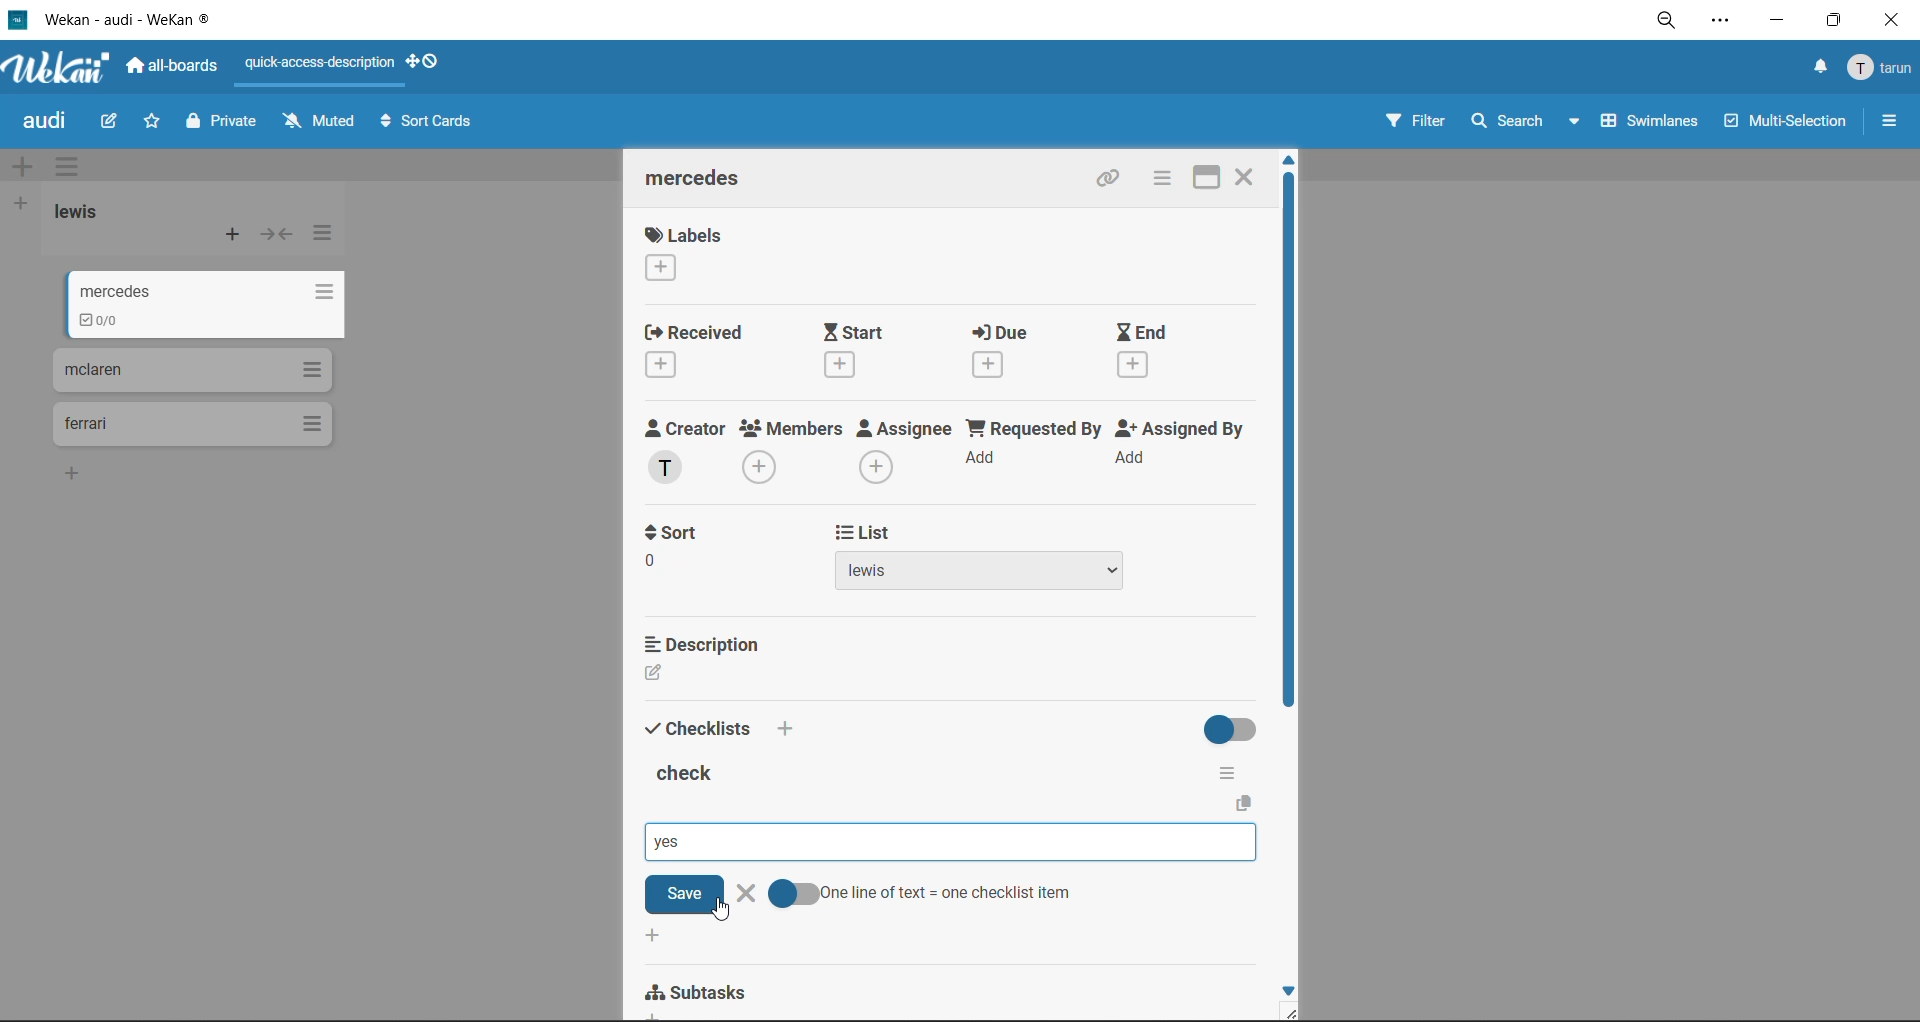 This screenshot has height=1022, width=1920. What do you see at coordinates (325, 232) in the screenshot?
I see `list actions` at bounding box center [325, 232].